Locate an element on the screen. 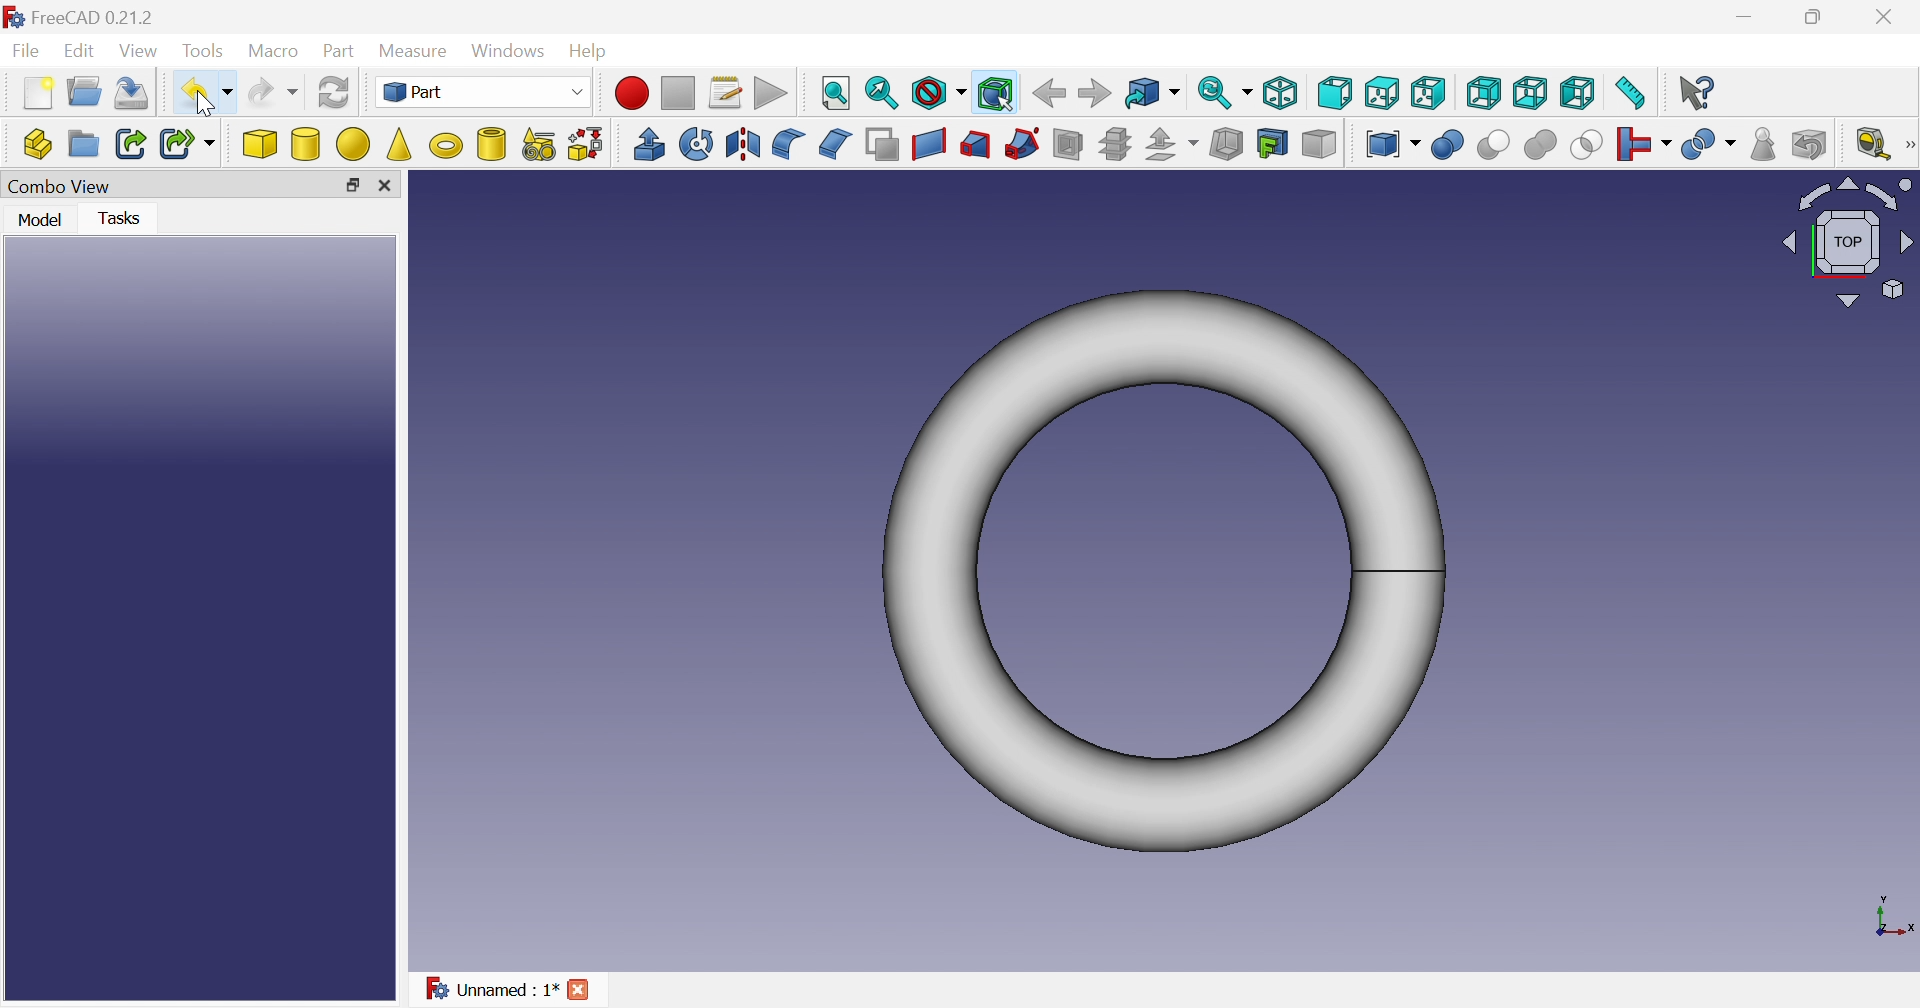 Image resolution: width=1920 pixels, height=1008 pixels. Draw style is located at coordinates (938, 93).